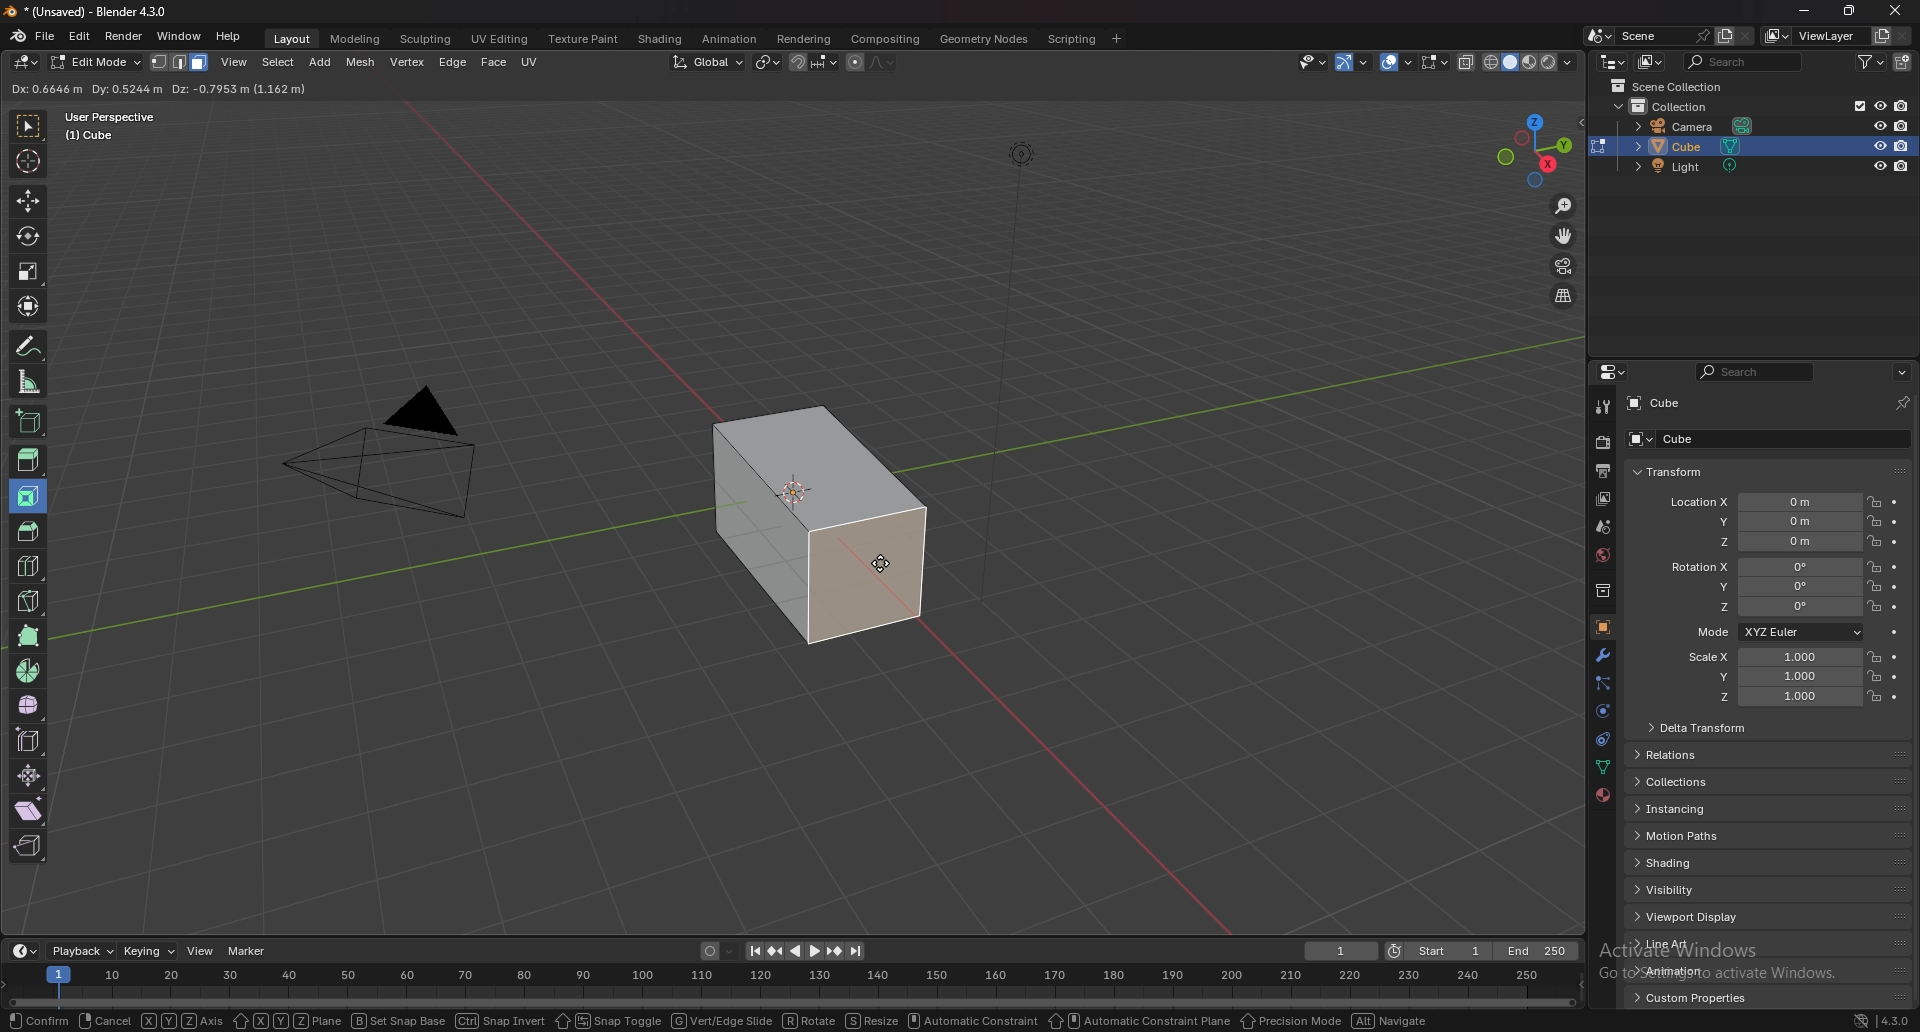 The image size is (1920, 1032). I want to click on cube, so click(1667, 438).